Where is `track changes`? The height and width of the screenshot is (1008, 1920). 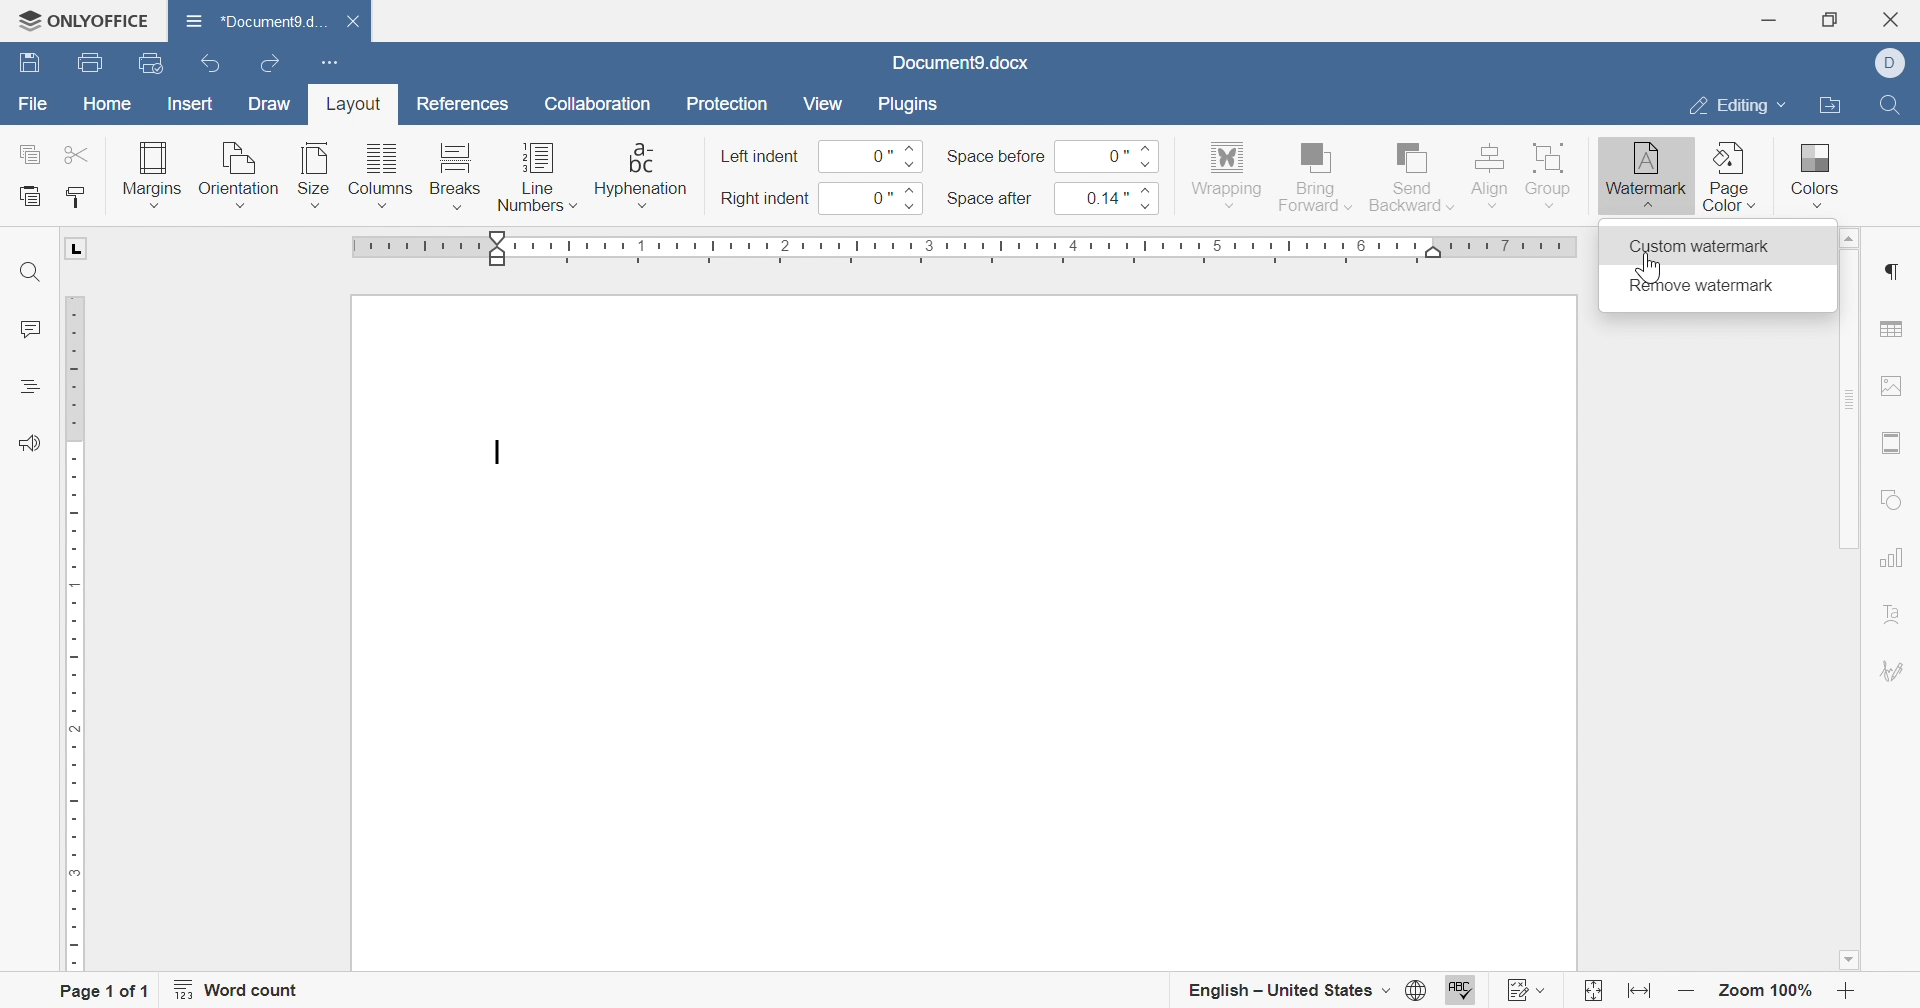 track changes is located at coordinates (1528, 990).